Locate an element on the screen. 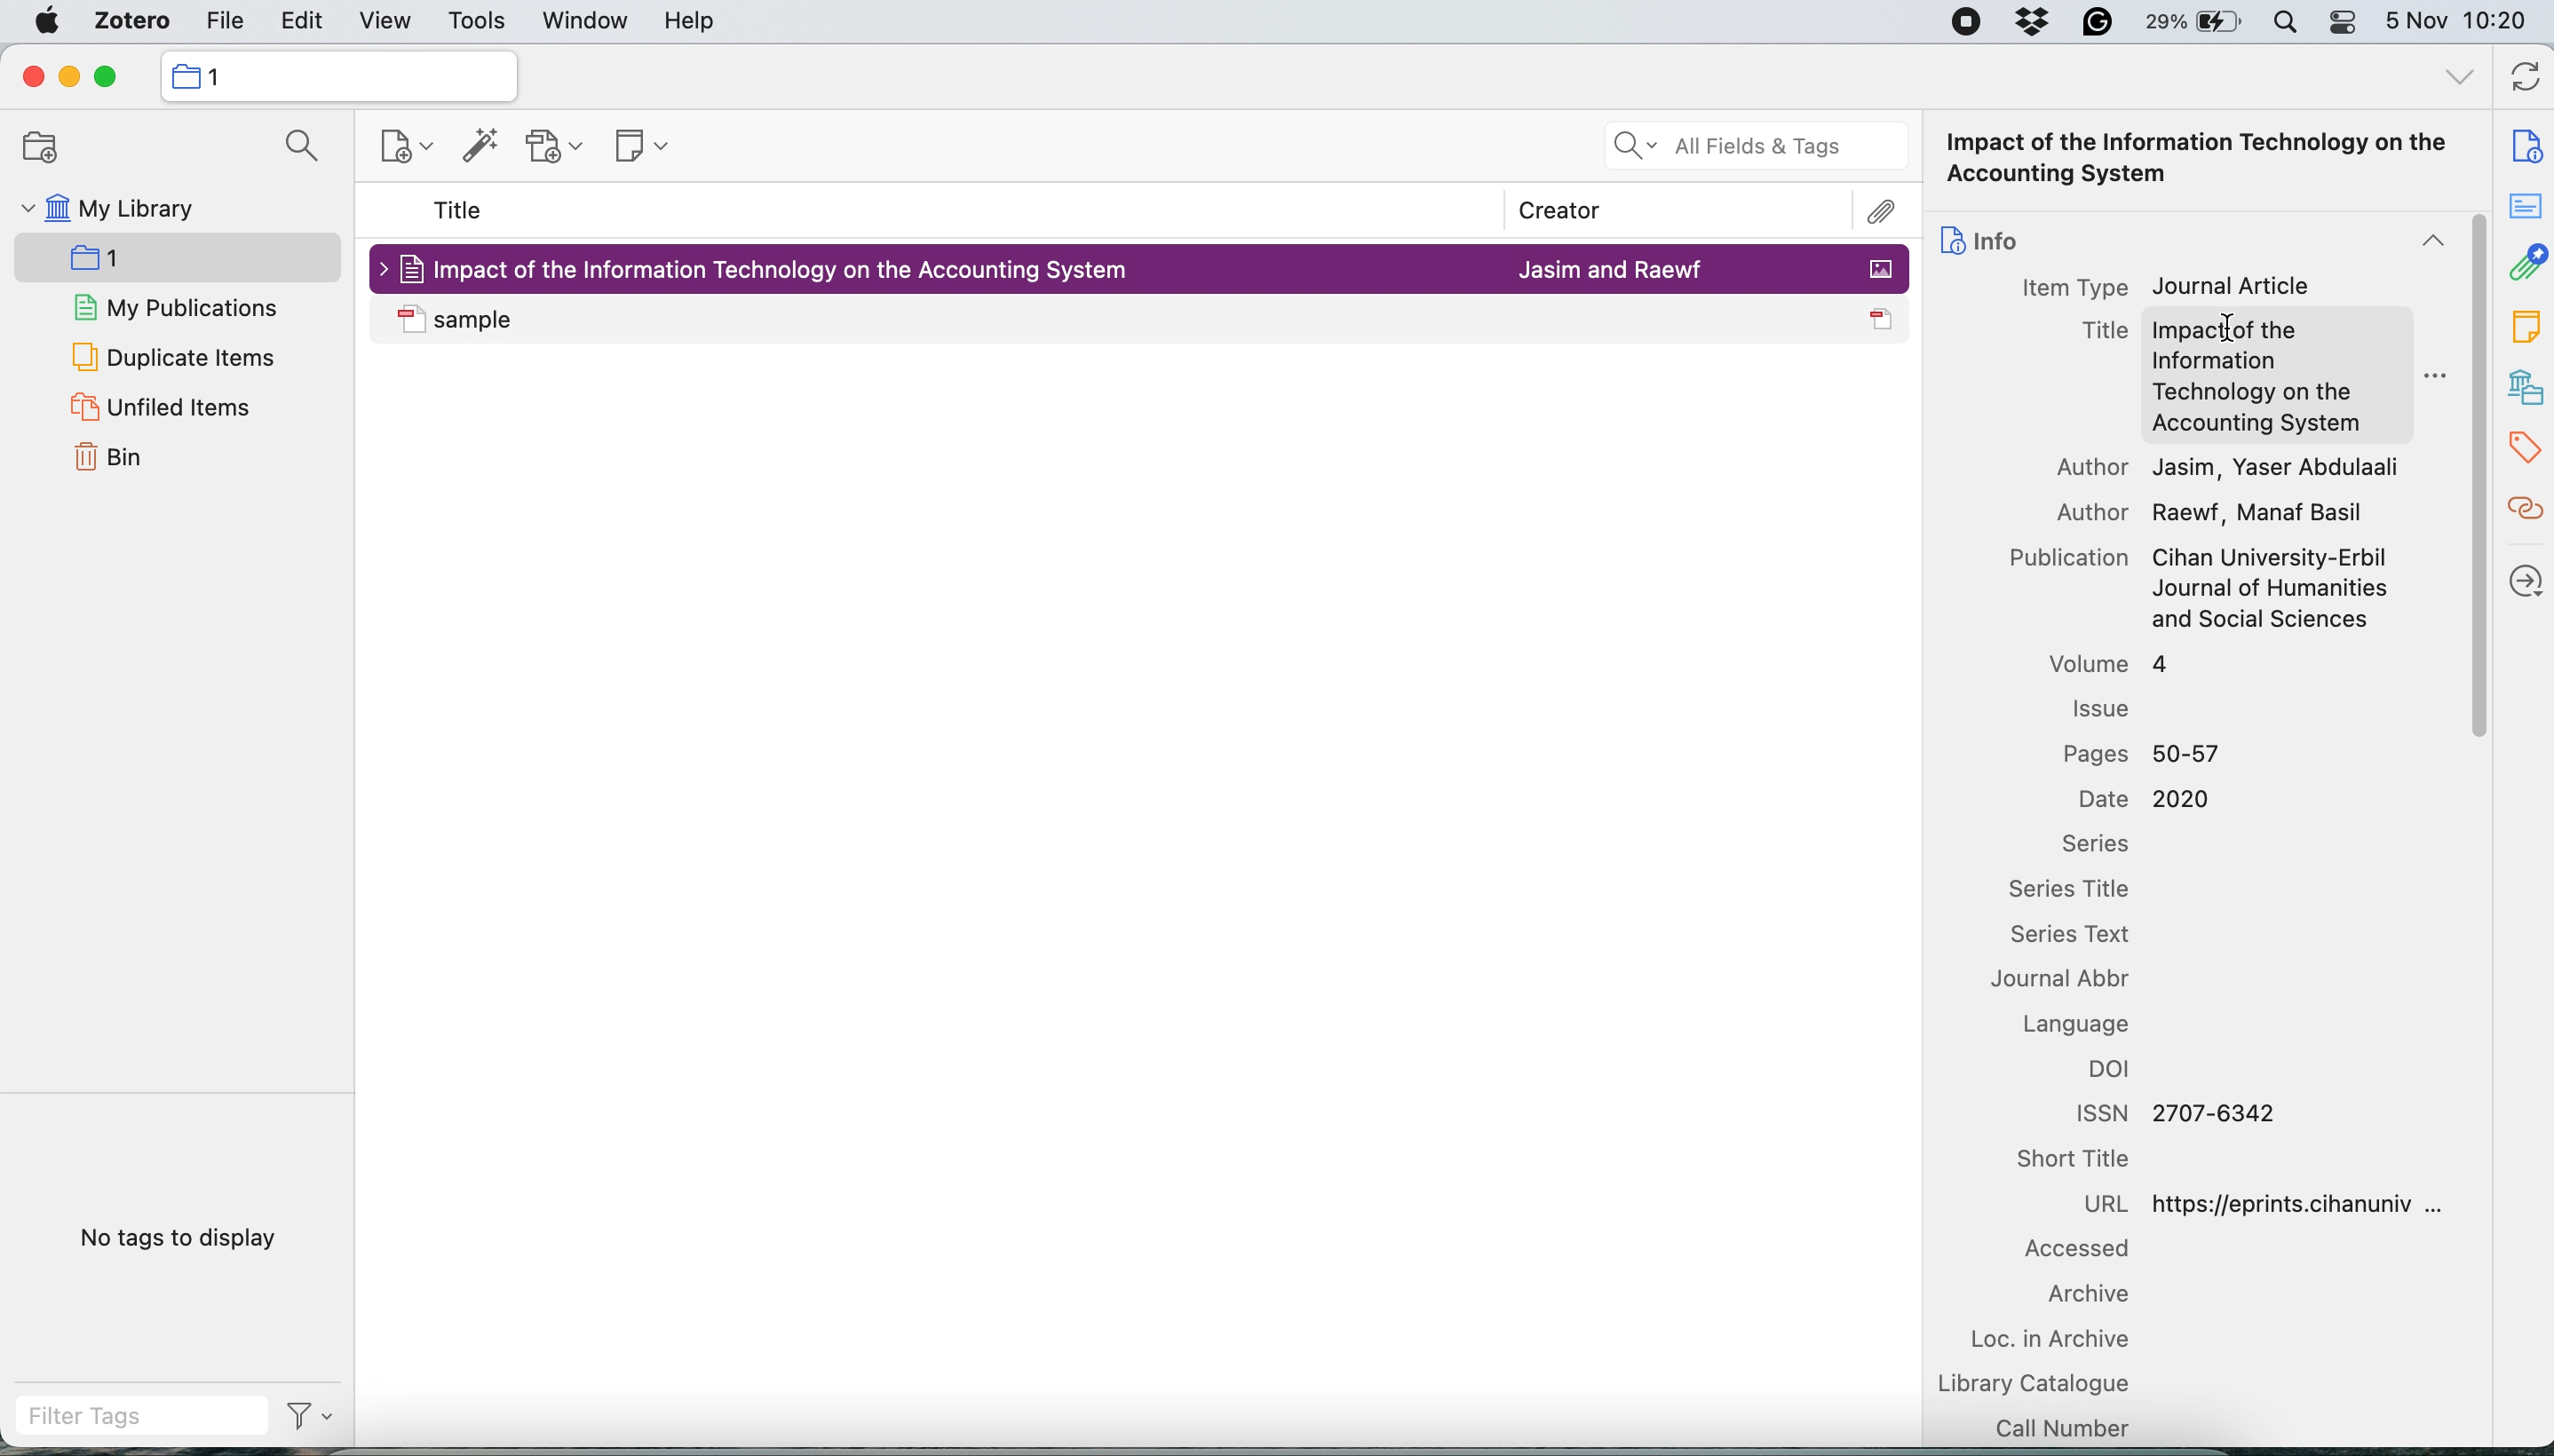  series text is located at coordinates (2082, 935).